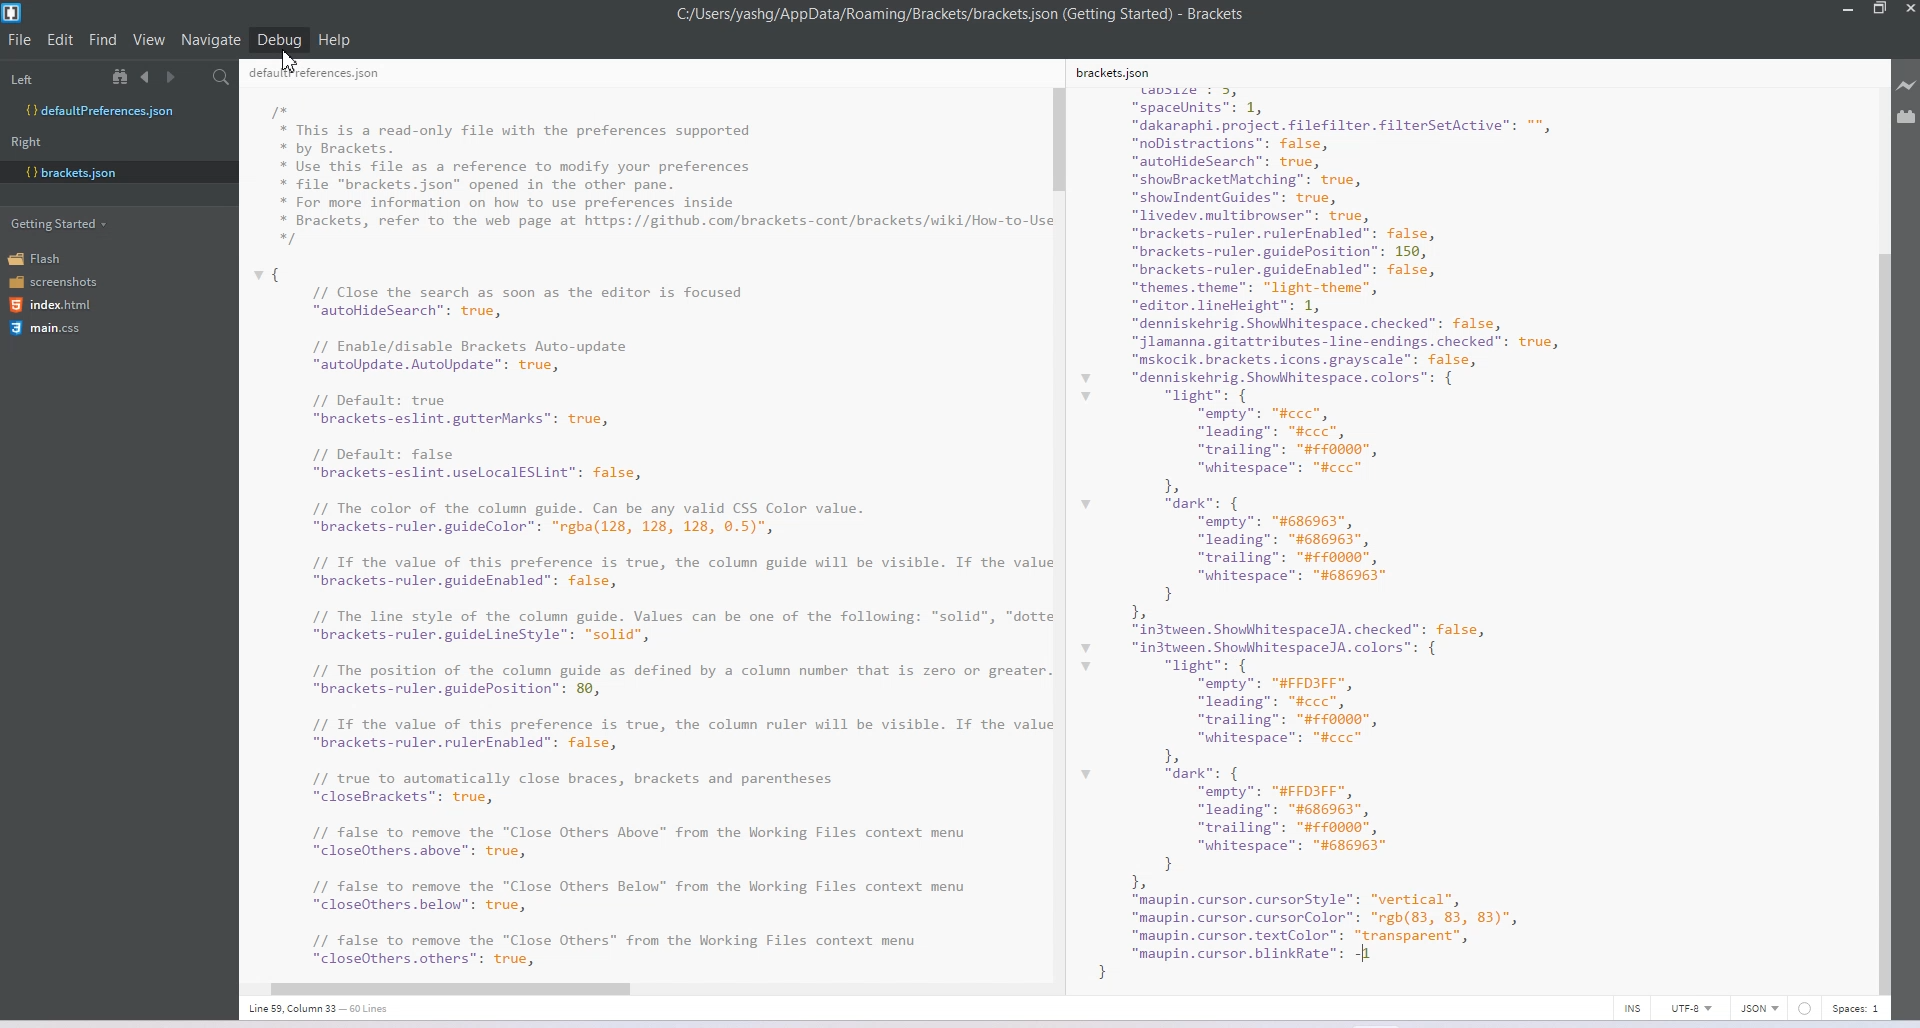  I want to click on main.css, so click(45, 328).